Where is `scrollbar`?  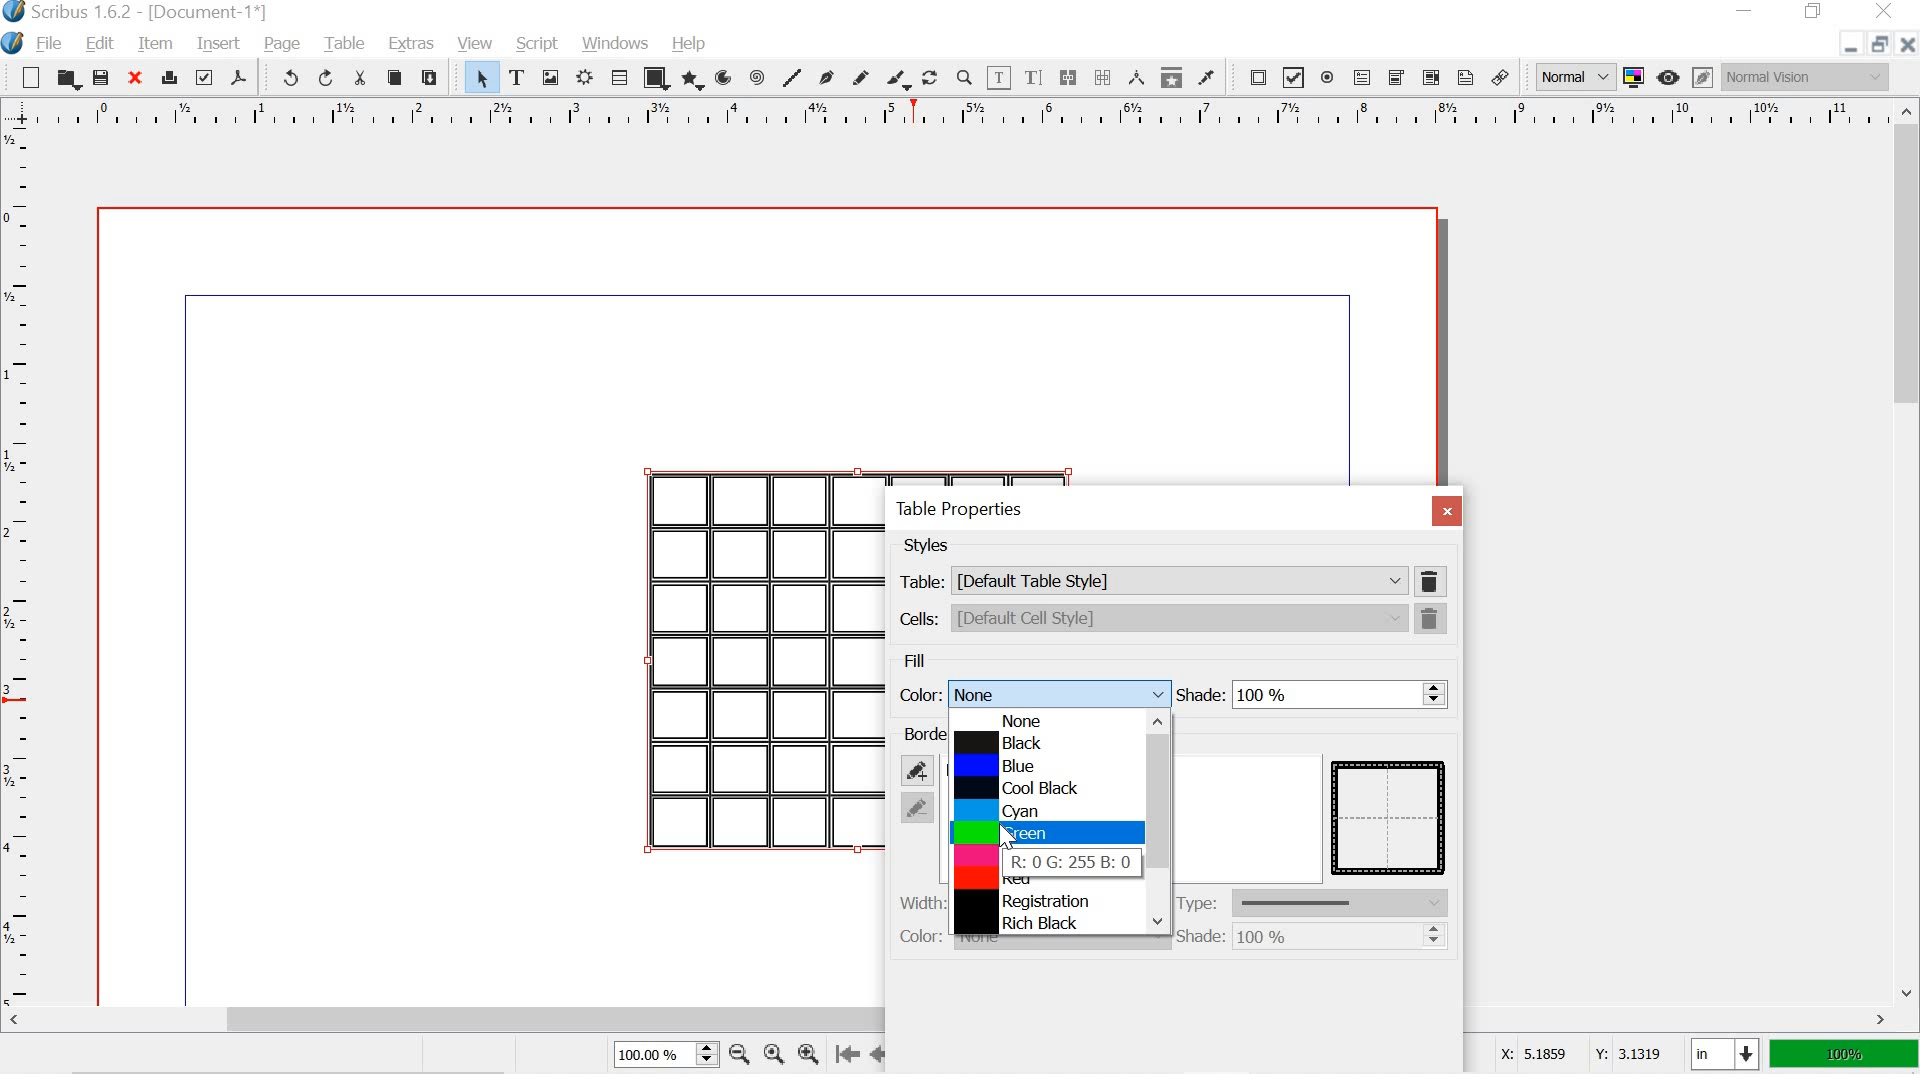
scrollbar is located at coordinates (1908, 549).